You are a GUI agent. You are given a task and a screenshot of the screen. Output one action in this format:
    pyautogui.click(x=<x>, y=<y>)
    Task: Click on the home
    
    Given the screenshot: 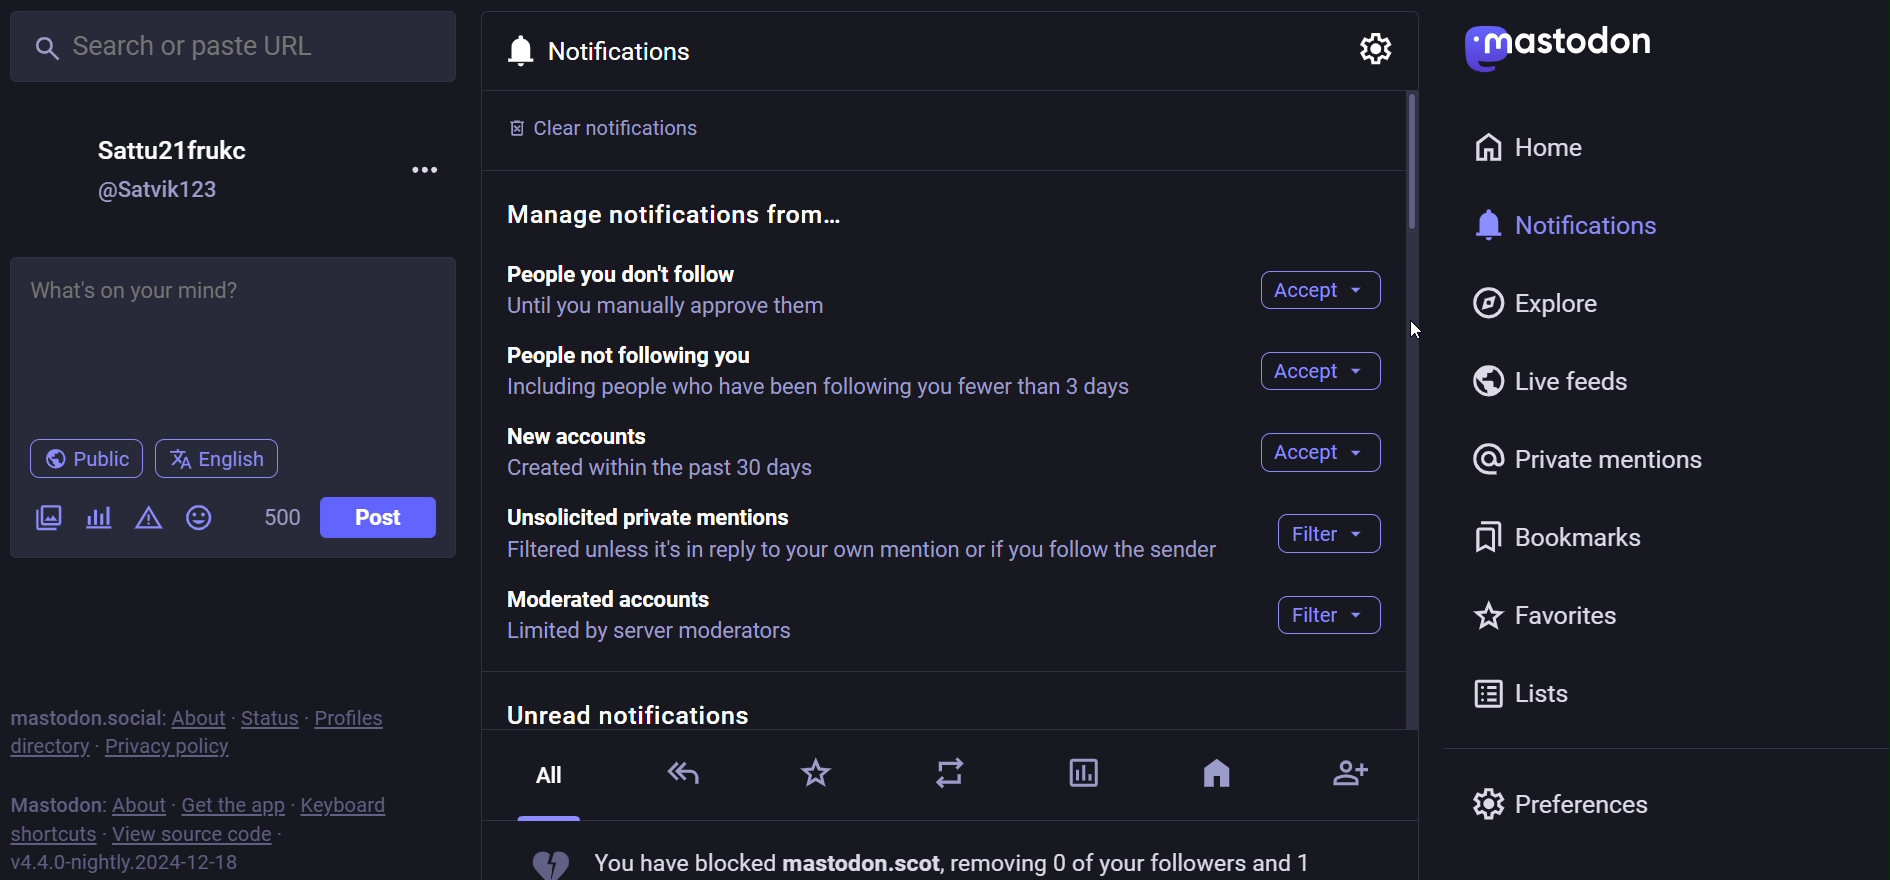 What is the action you would take?
    pyautogui.click(x=1217, y=779)
    